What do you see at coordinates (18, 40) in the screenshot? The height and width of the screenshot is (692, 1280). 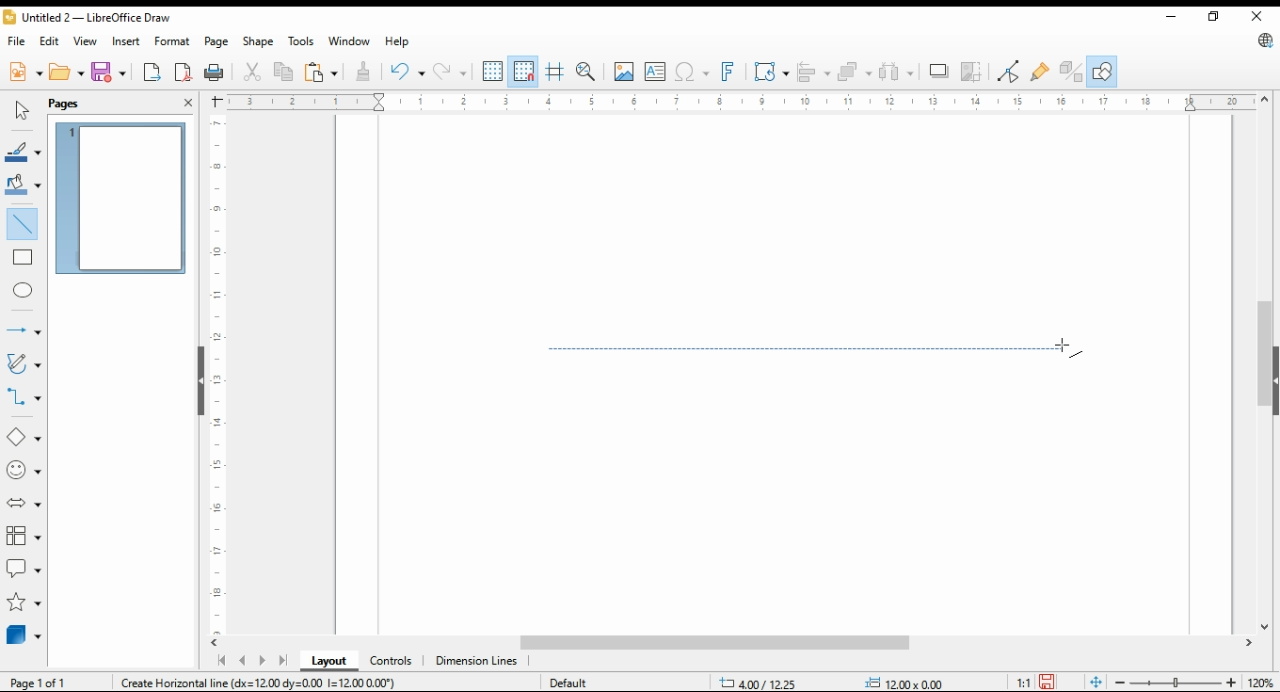 I see `file` at bounding box center [18, 40].